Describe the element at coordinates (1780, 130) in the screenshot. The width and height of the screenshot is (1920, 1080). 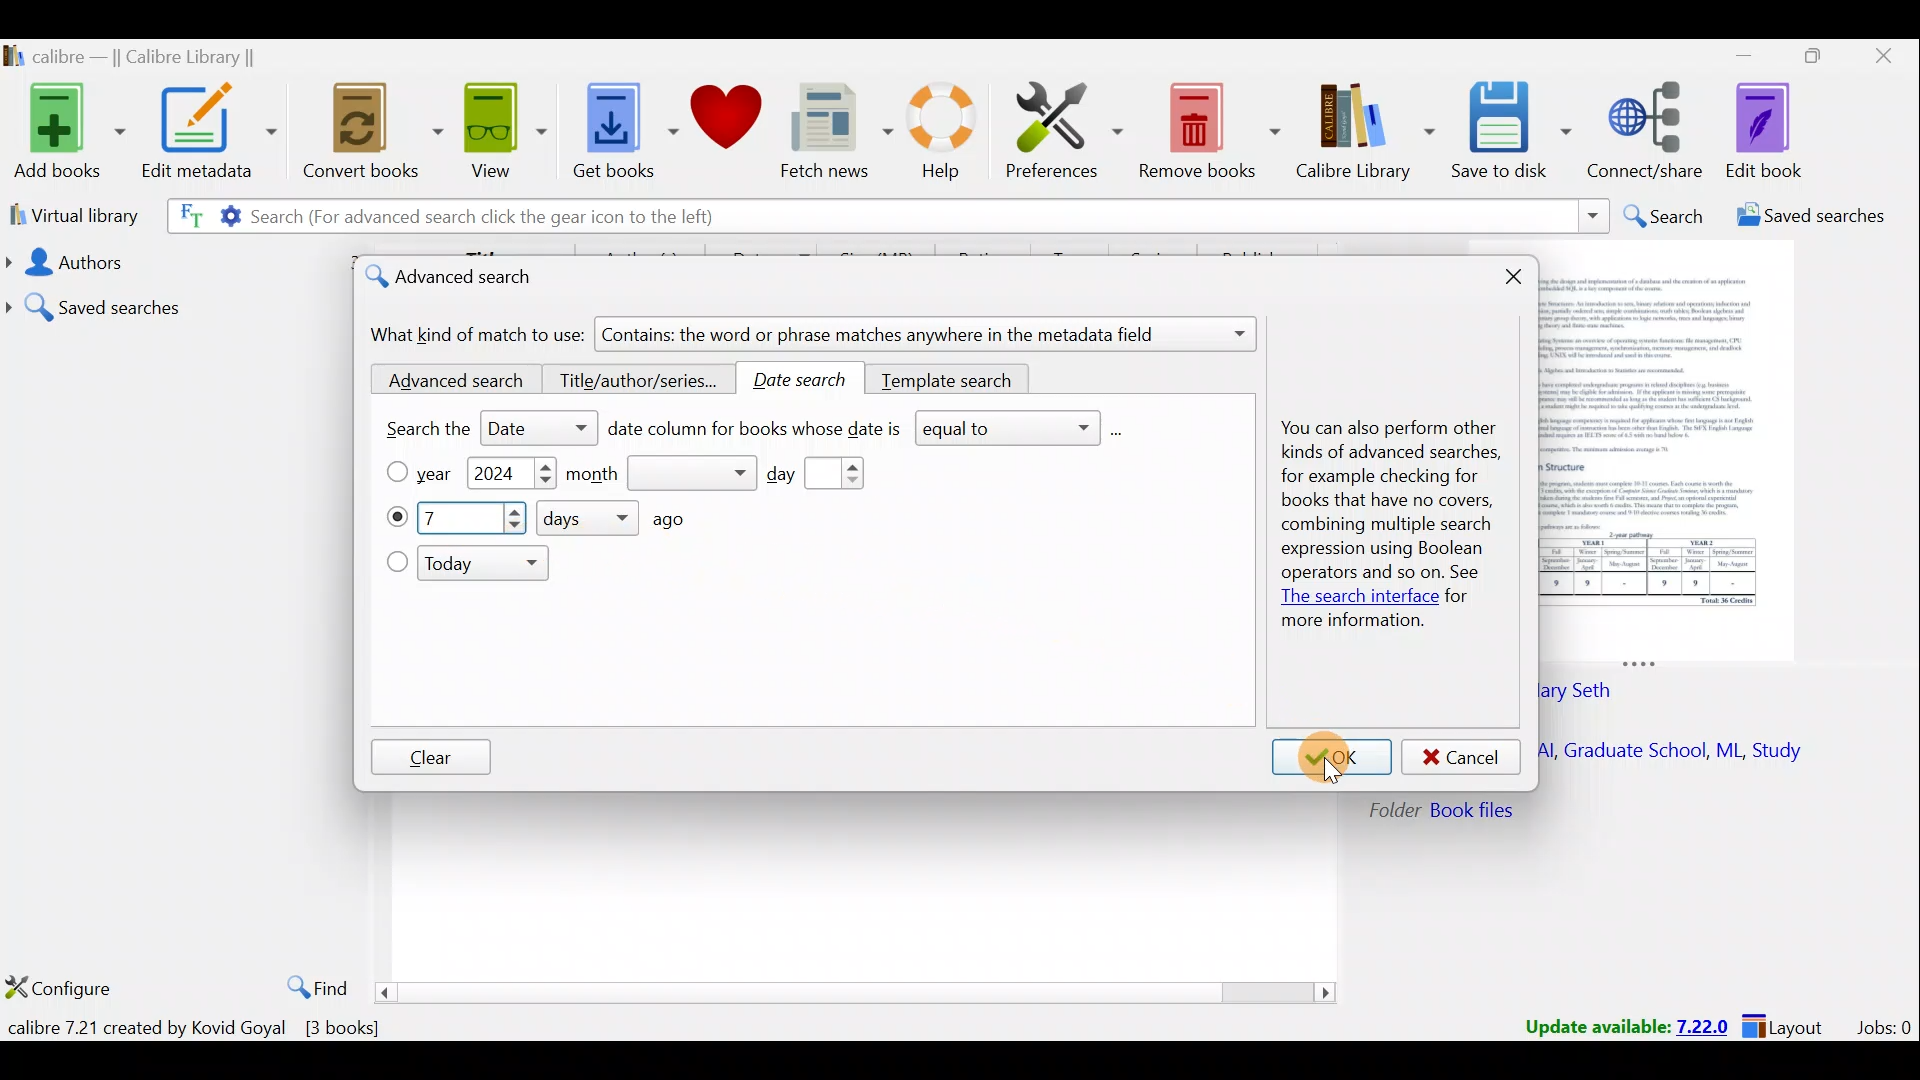
I see `Edit book` at that location.